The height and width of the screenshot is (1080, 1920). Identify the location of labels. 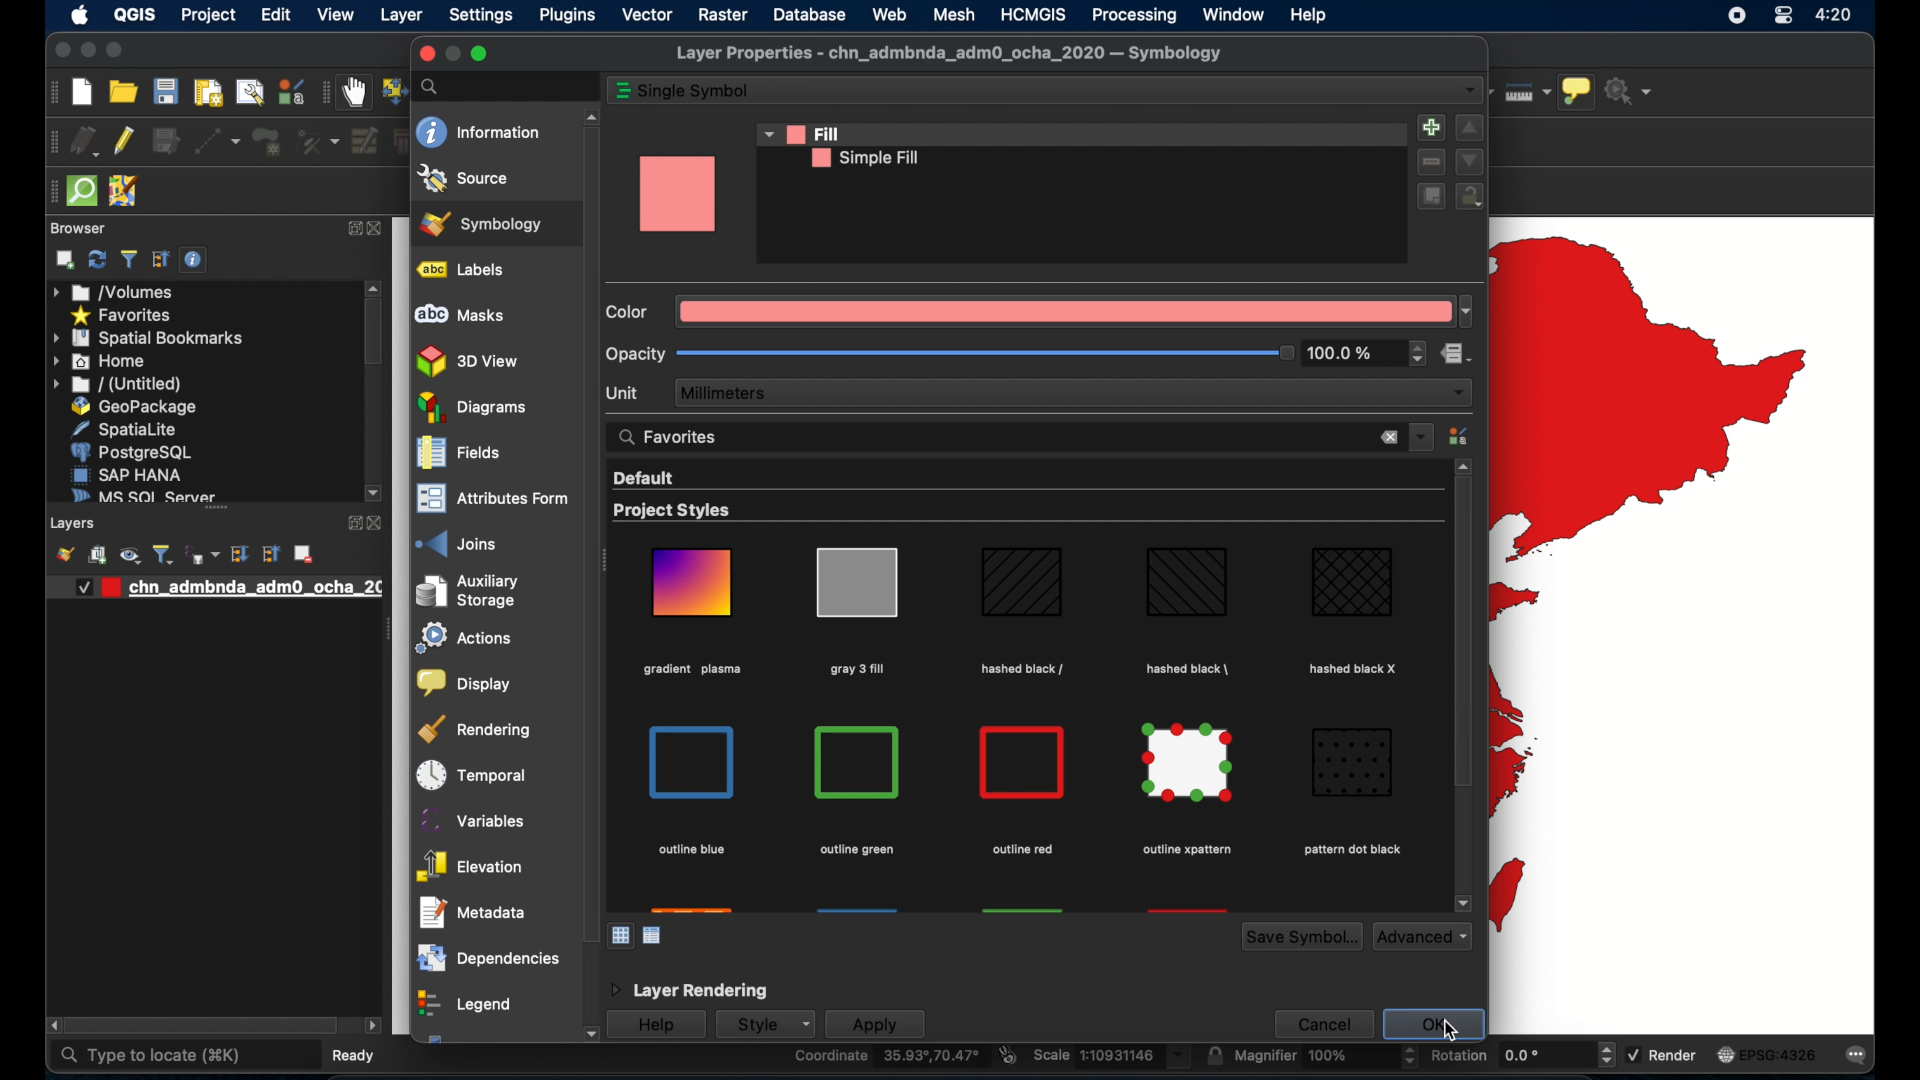
(465, 270).